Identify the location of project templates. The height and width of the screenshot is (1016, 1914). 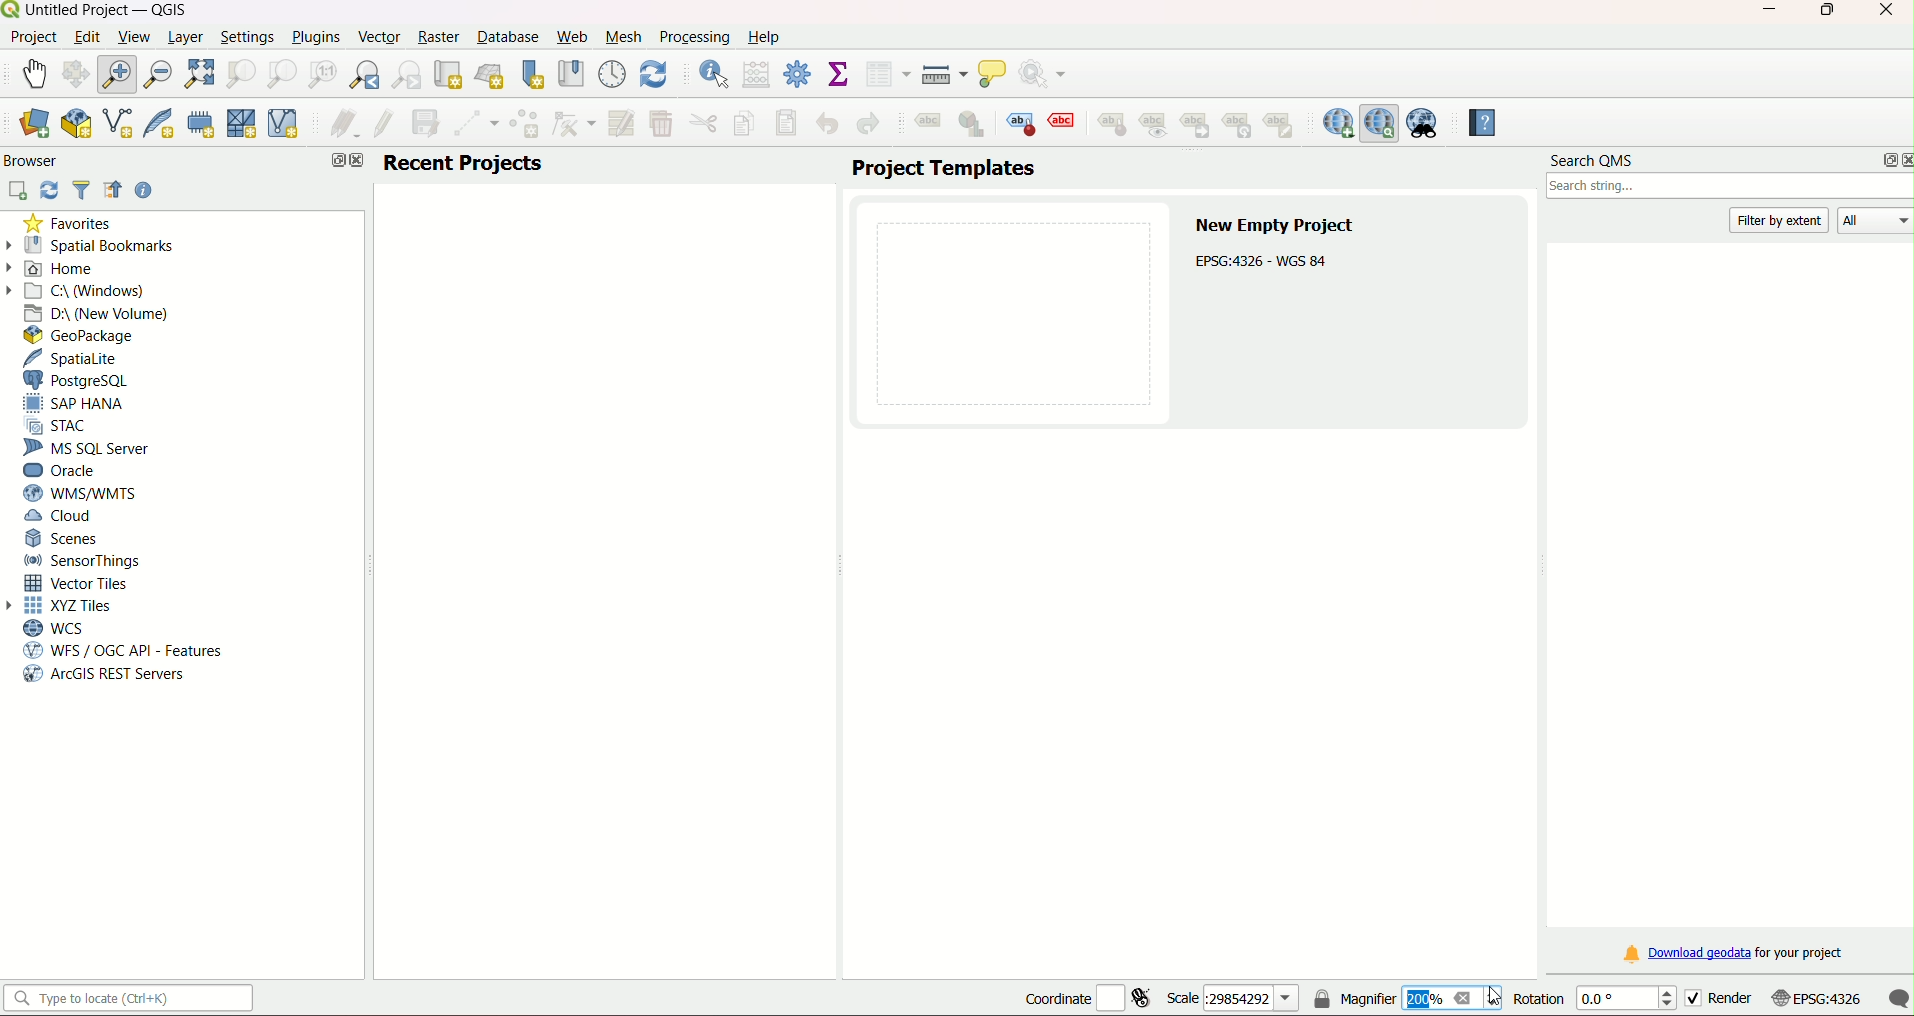
(942, 169).